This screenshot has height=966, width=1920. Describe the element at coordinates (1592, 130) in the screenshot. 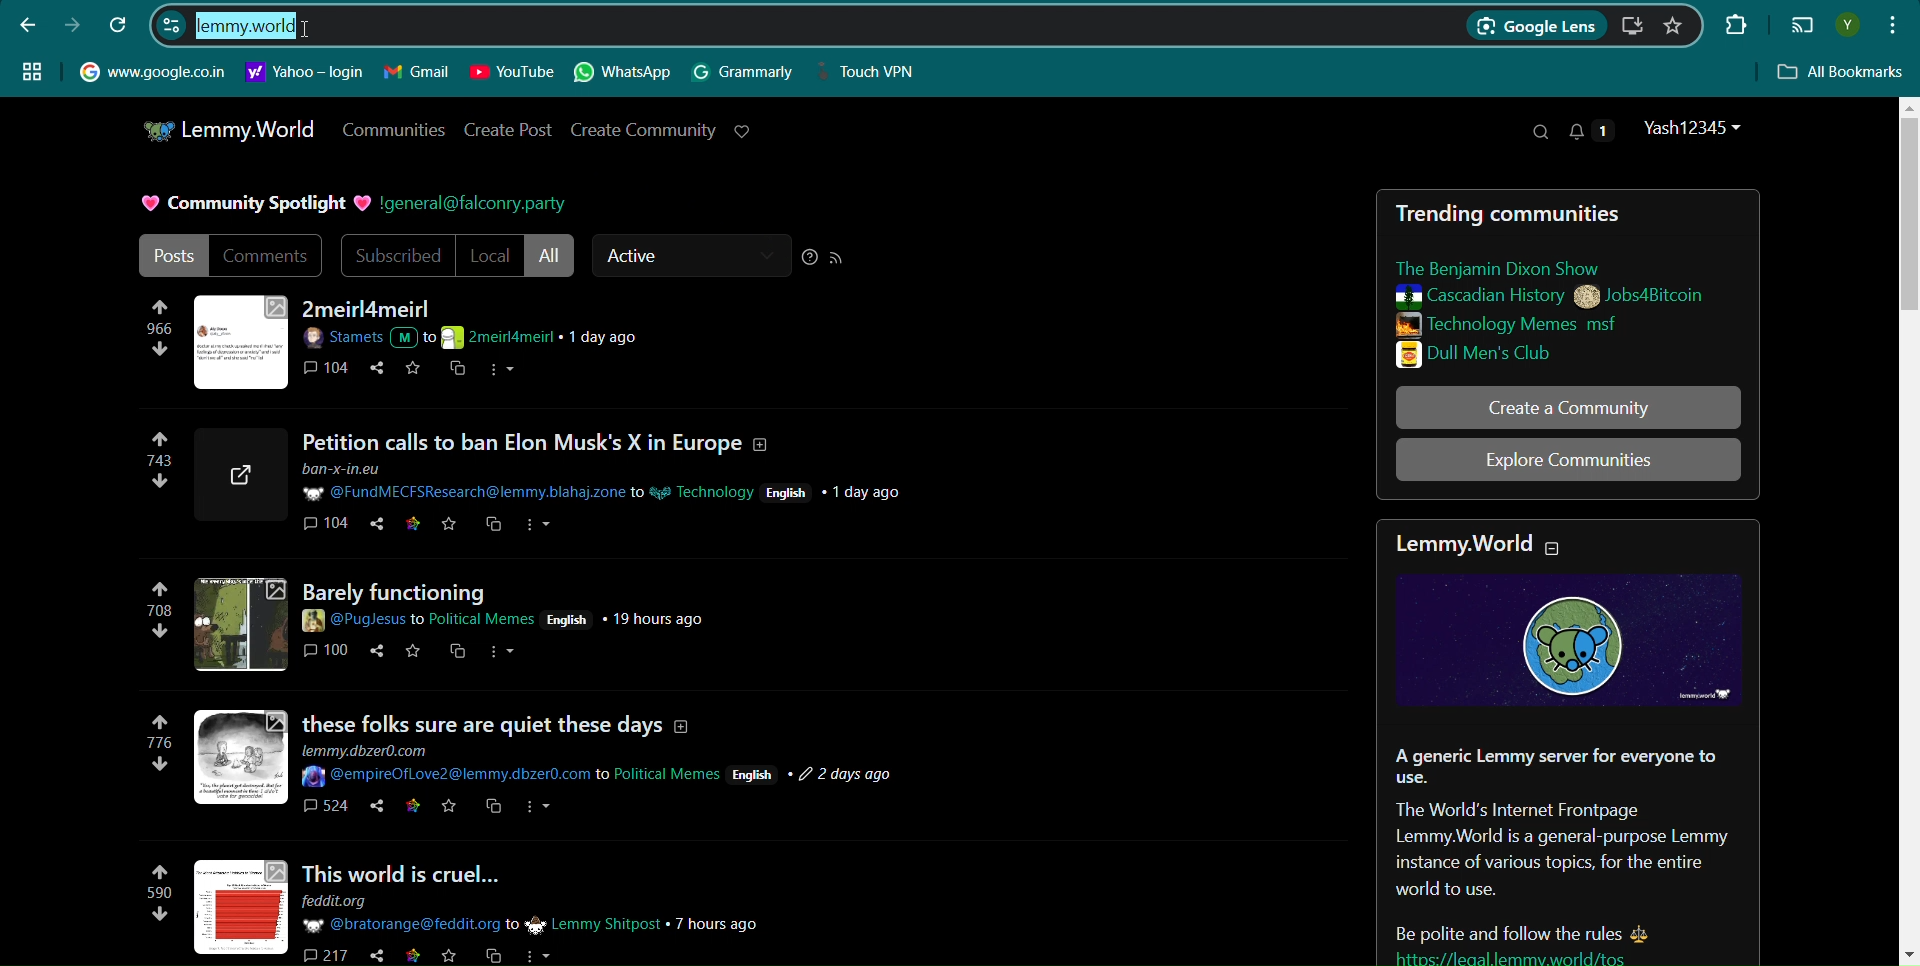

I see `Unread Messages` at that location.